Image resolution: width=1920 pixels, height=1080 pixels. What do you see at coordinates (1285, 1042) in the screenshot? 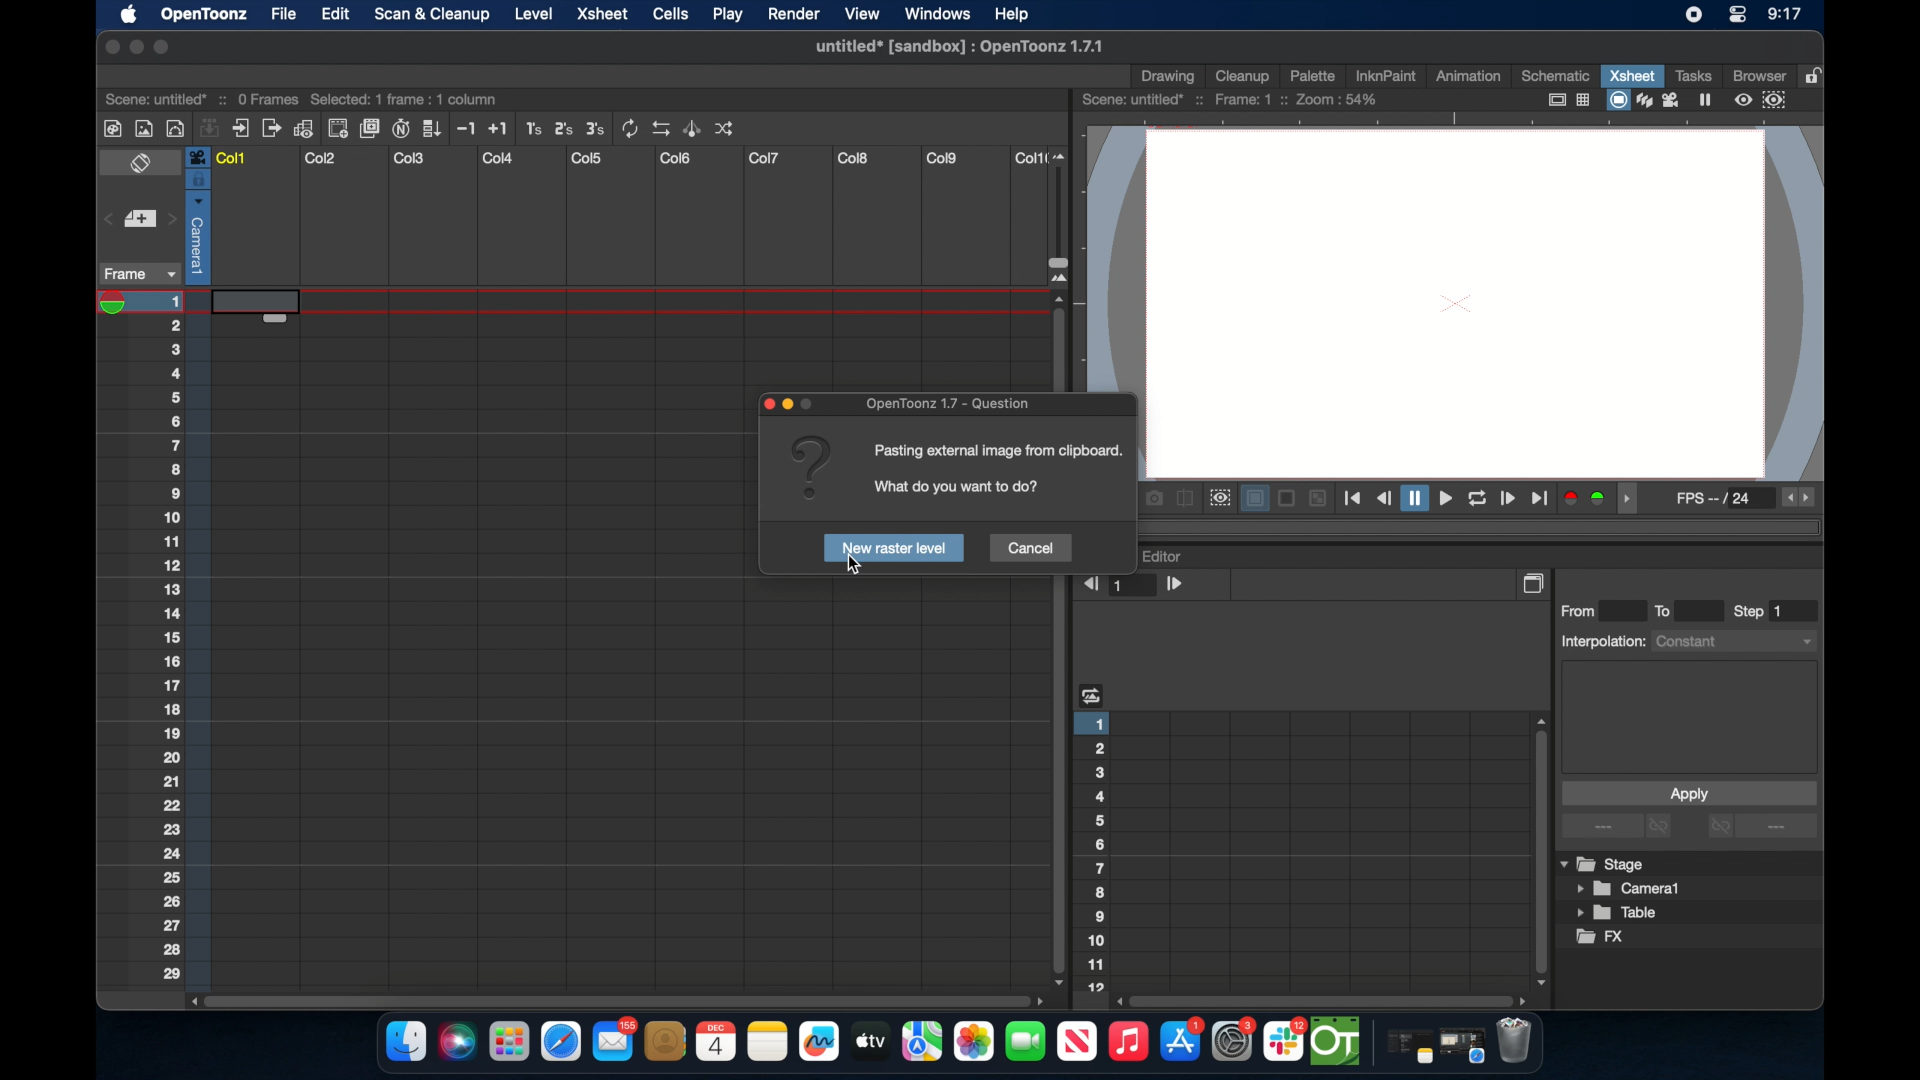
I see `slack` at bounding box center [1285, 1042].